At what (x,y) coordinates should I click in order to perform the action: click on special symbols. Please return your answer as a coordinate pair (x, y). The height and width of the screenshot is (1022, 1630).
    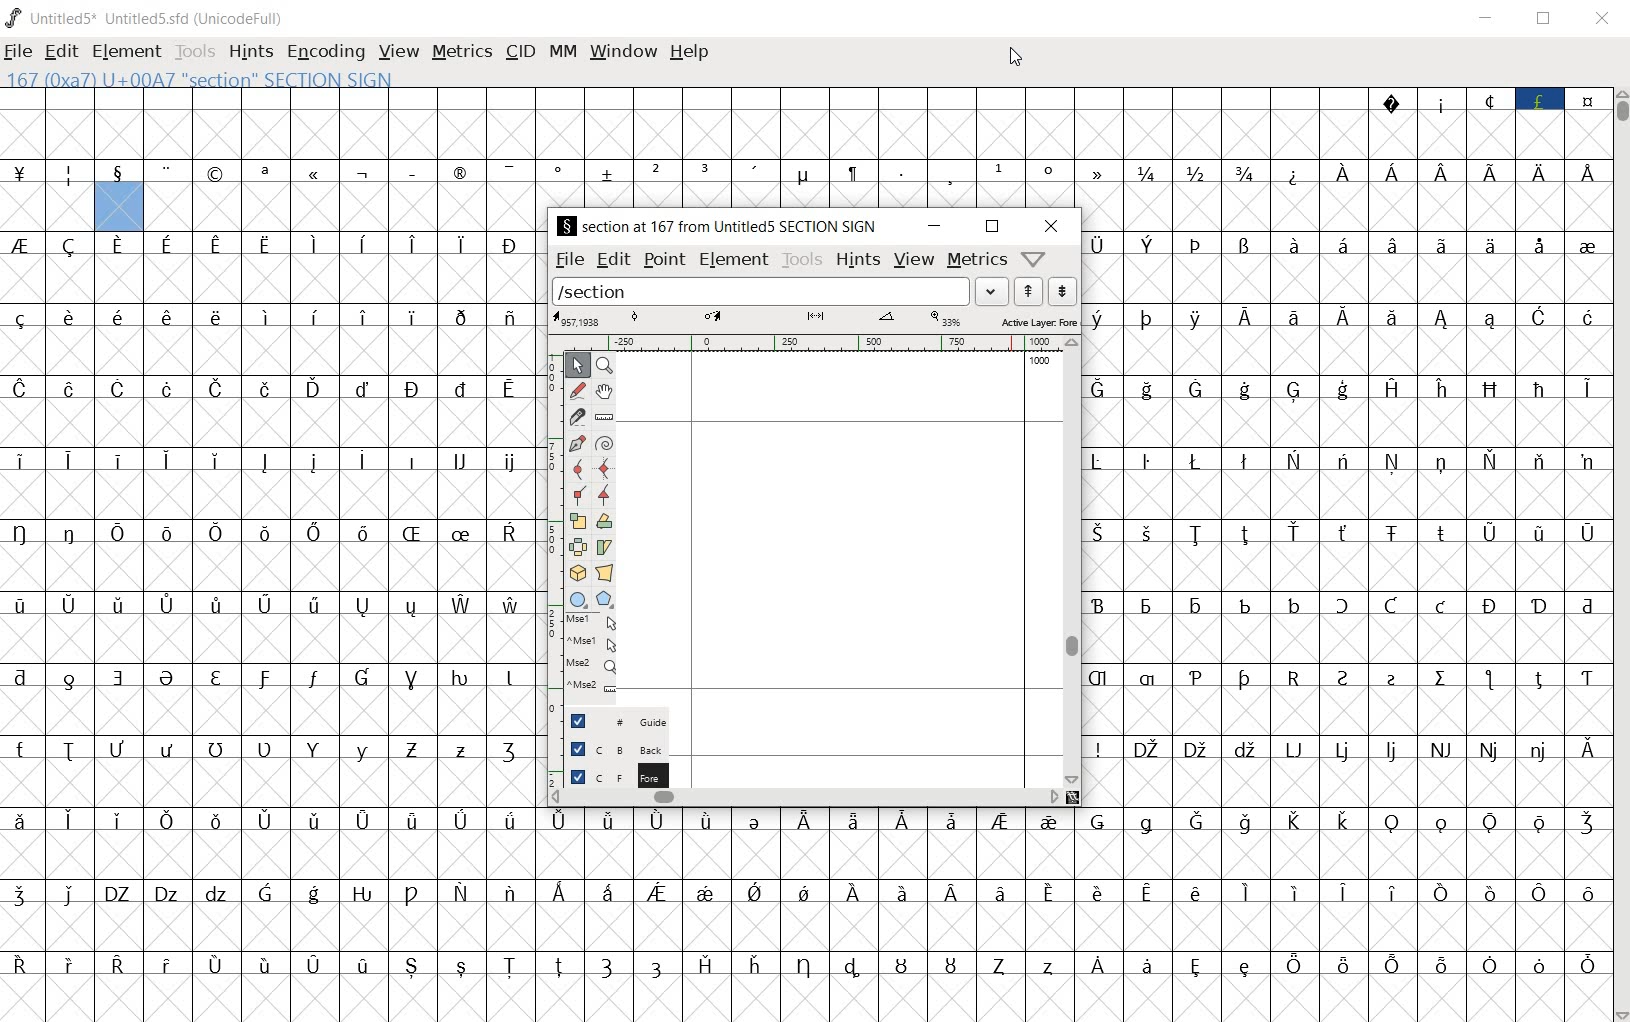
    Looking at the image, I should click on (1487, 97).